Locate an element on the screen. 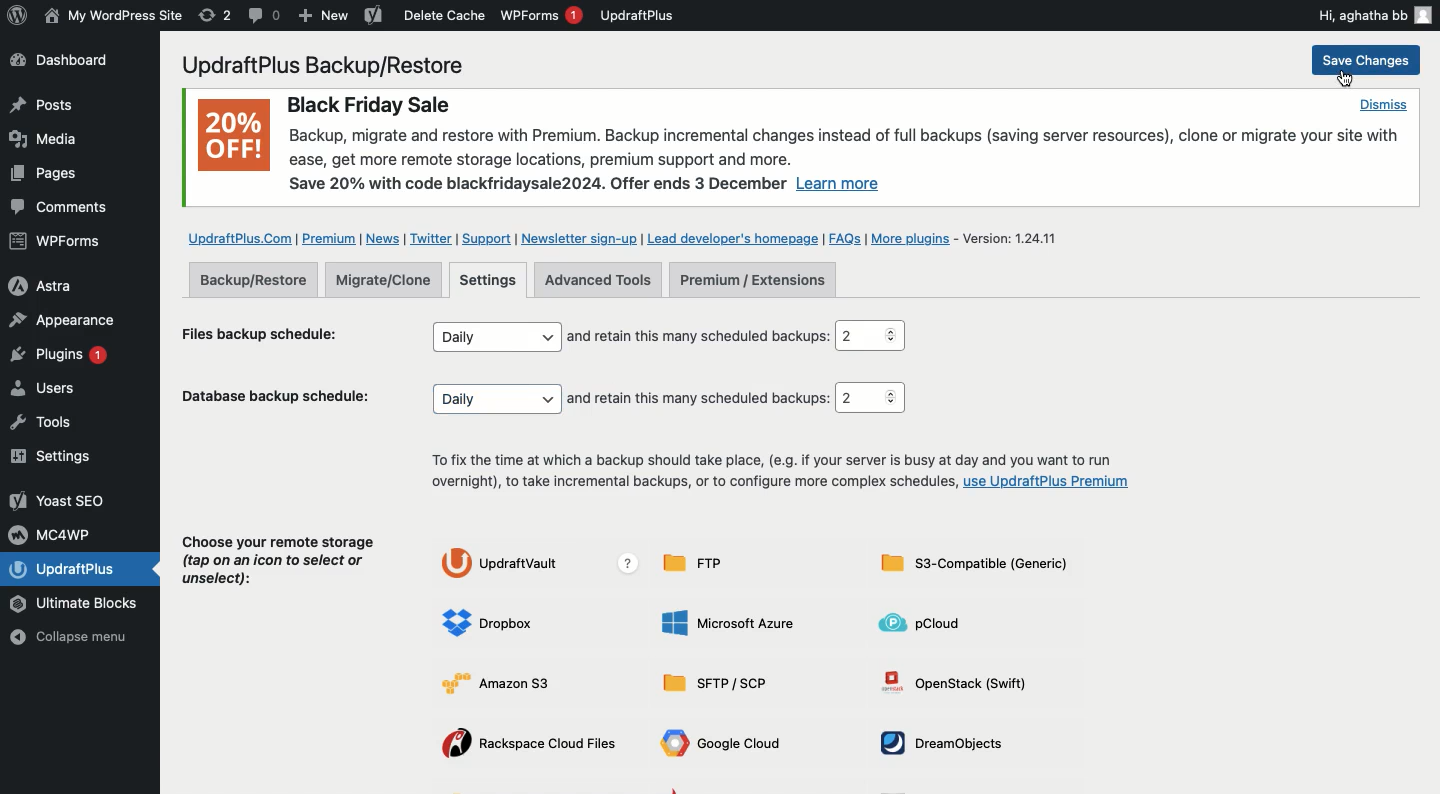  2 is located at coordinates (874, 336).